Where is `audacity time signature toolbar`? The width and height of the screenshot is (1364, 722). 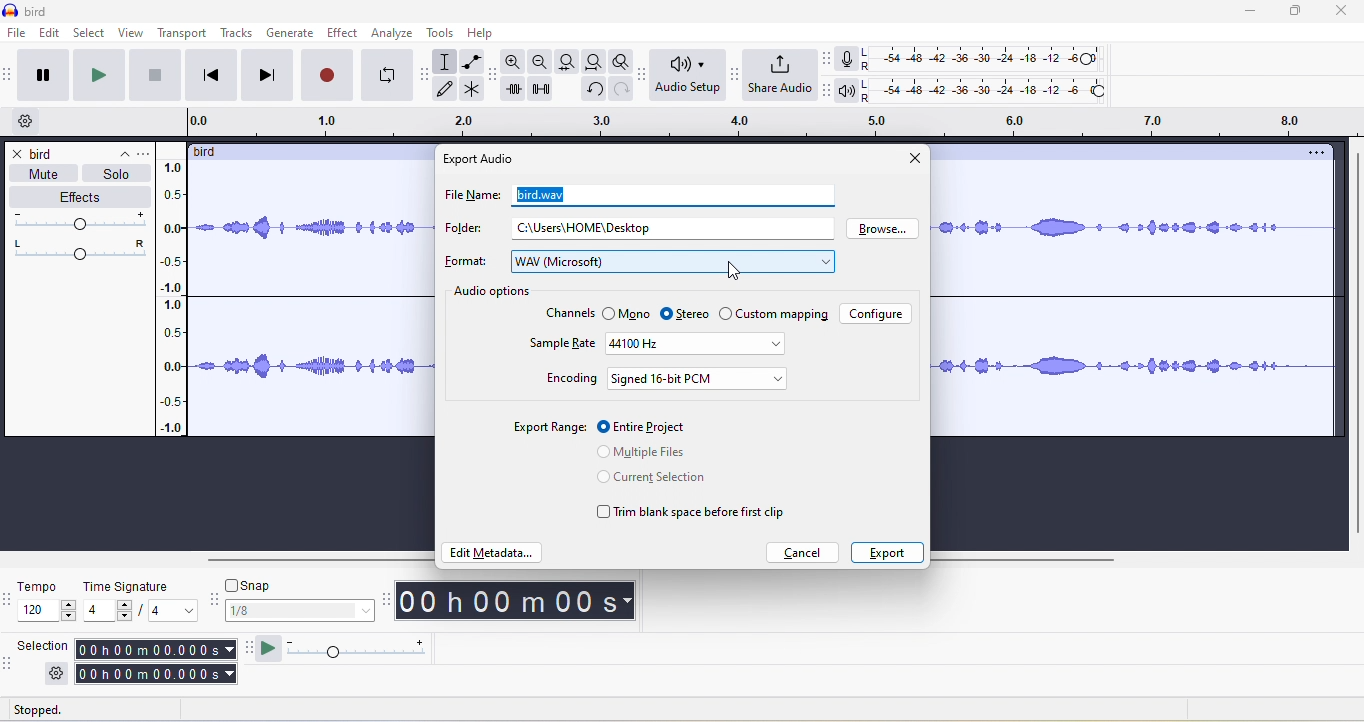 audacity time signature toolbar is located at coordinates (9, 600).